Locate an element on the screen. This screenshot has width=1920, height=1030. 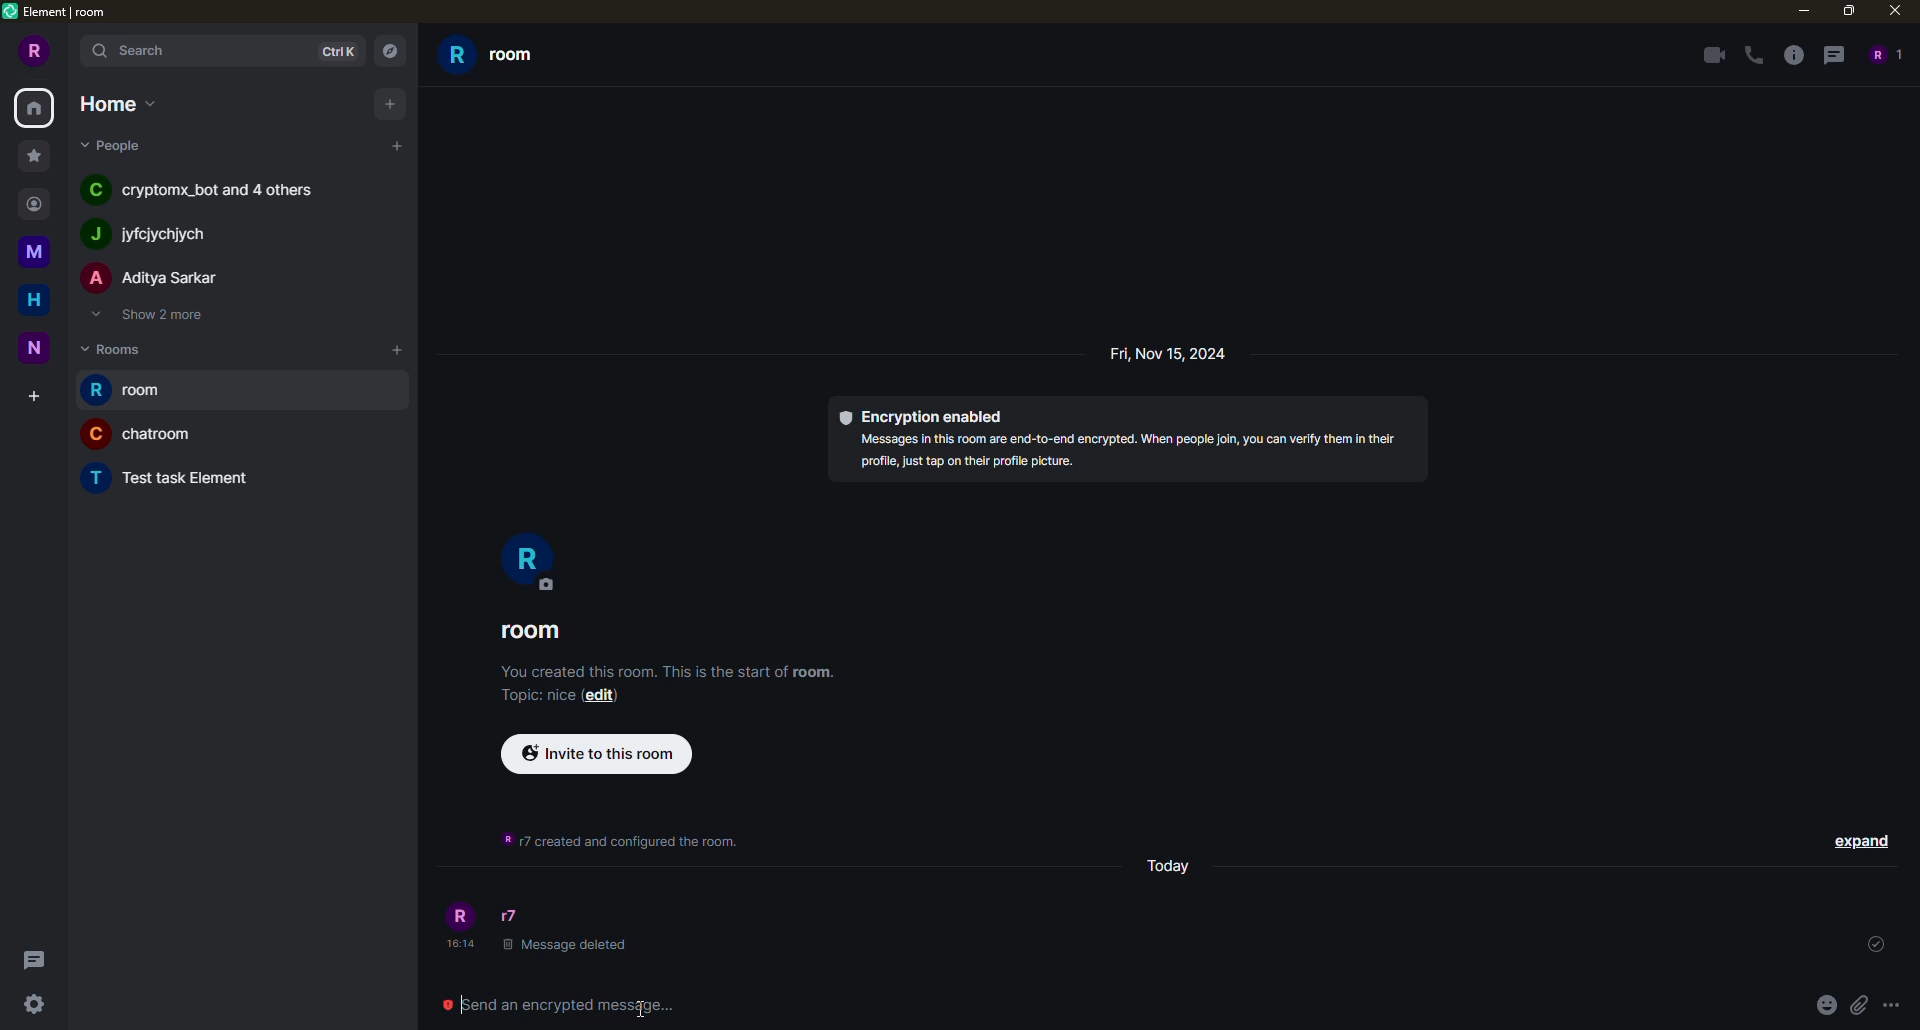
profile is located at coordinates (460, 915).